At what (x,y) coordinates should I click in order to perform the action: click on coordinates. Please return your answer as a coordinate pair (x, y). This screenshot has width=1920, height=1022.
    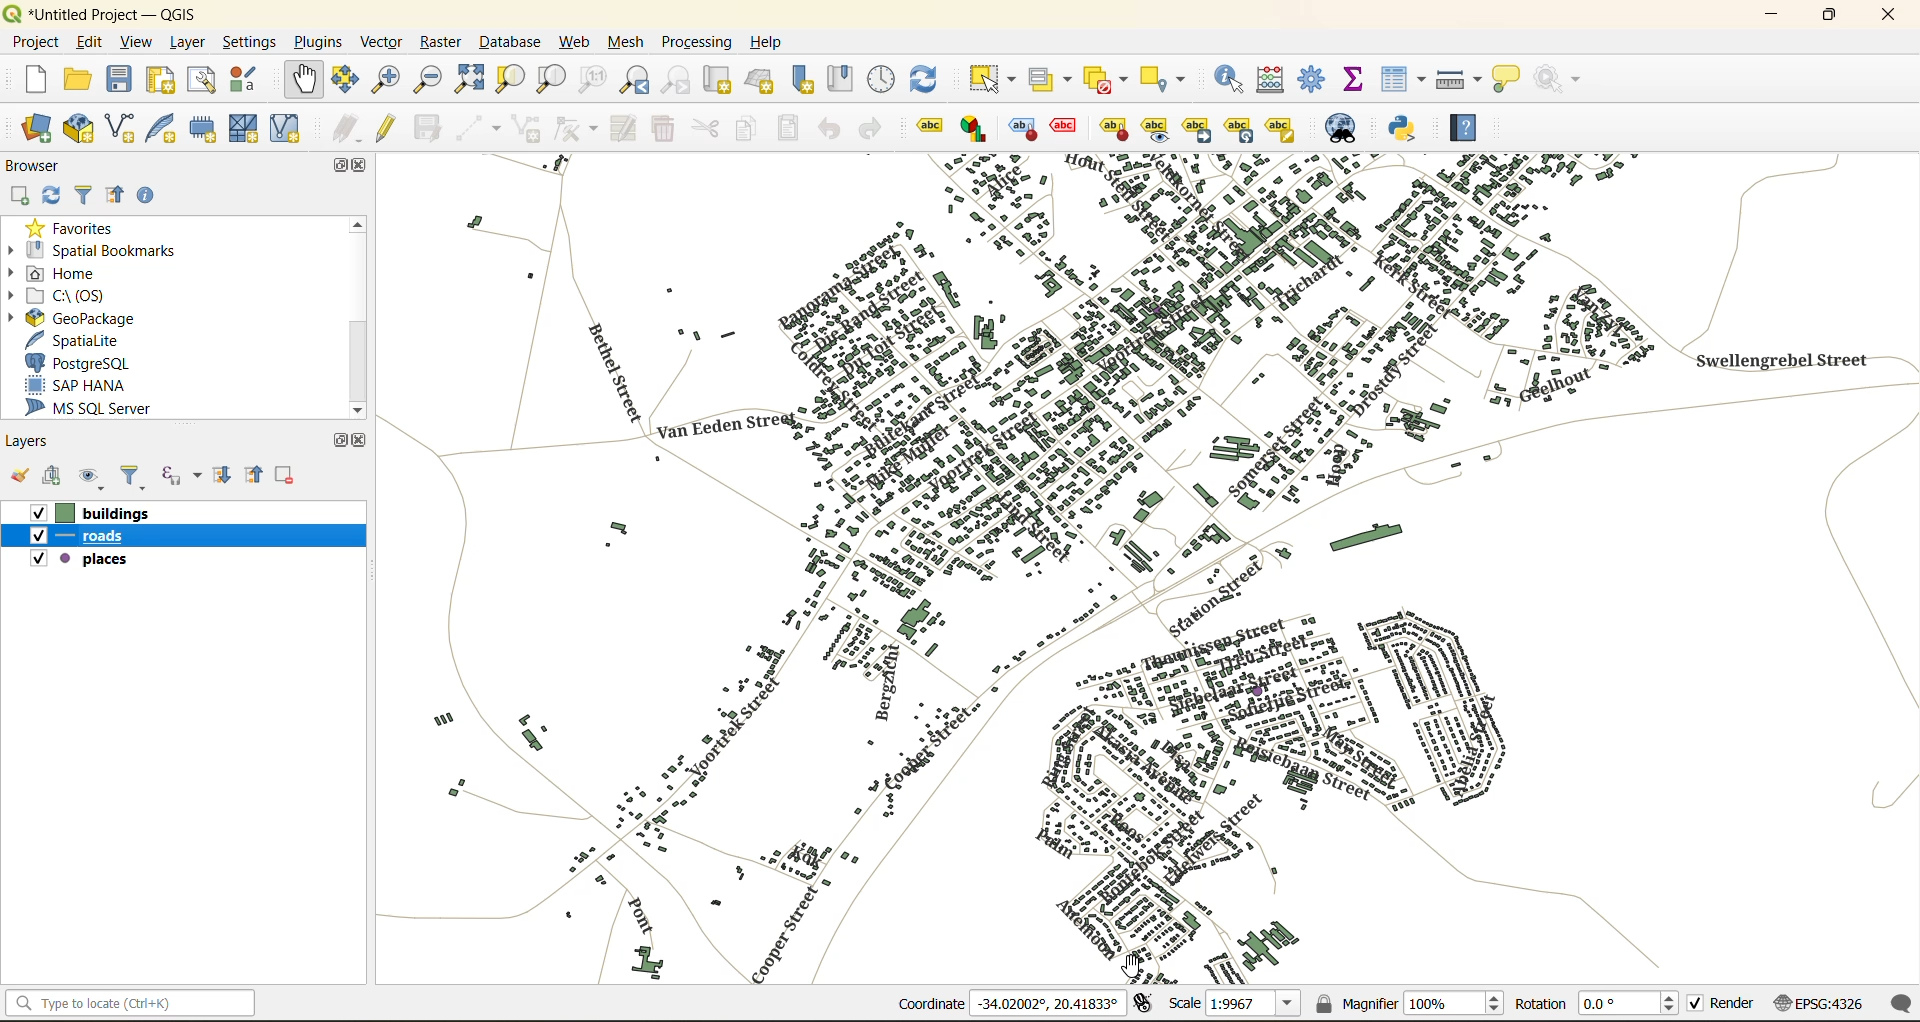
    Looking at the image, I should click on (1008, 1004).